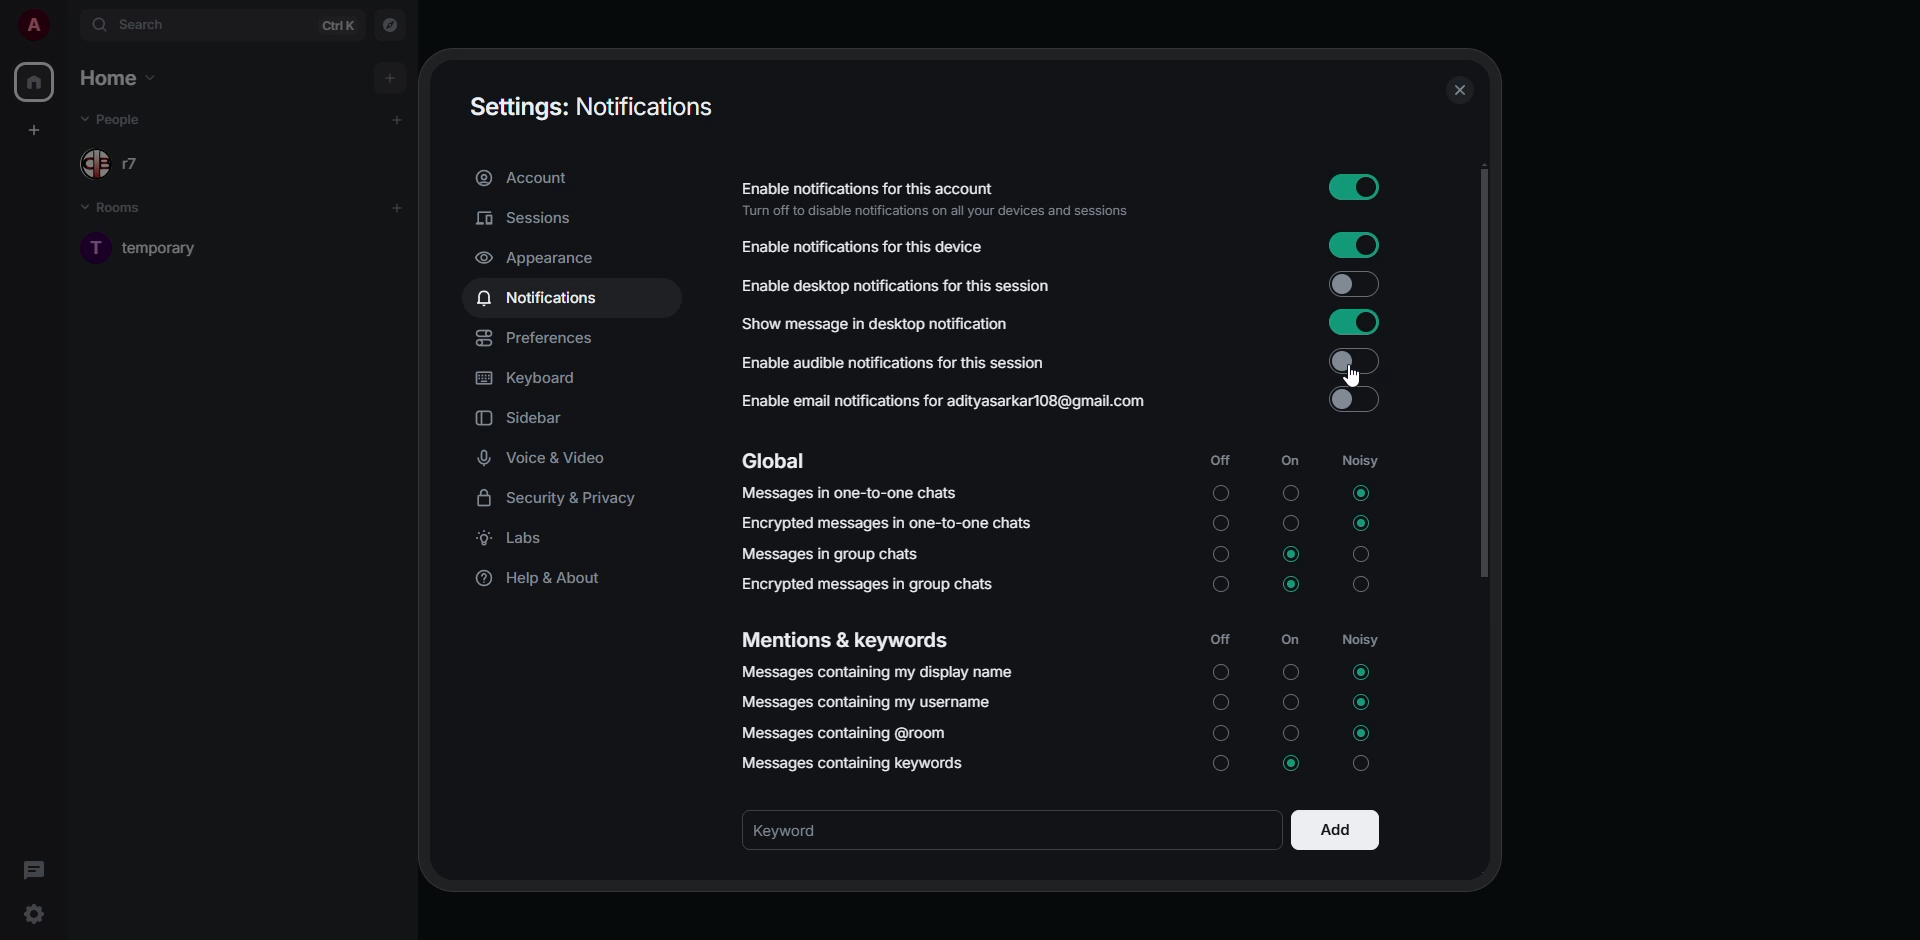 The height and width of the screenshot is (940, 1920). I want to click on Off Unselected, so click(1222, 523).